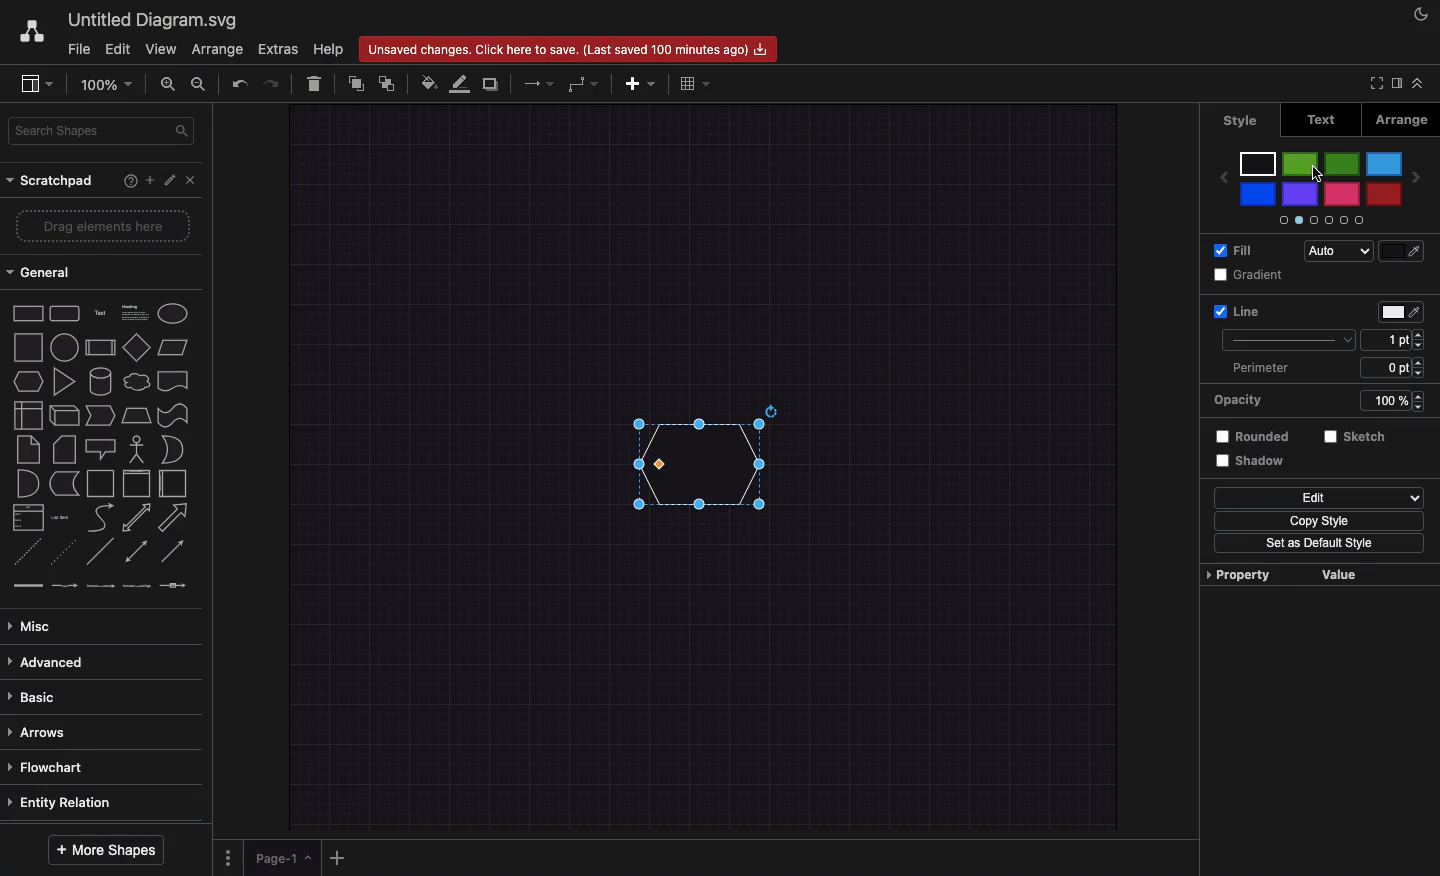  Describe the element at coordinates (1340, 251) in the screenshot. I see `Auto` at that location.